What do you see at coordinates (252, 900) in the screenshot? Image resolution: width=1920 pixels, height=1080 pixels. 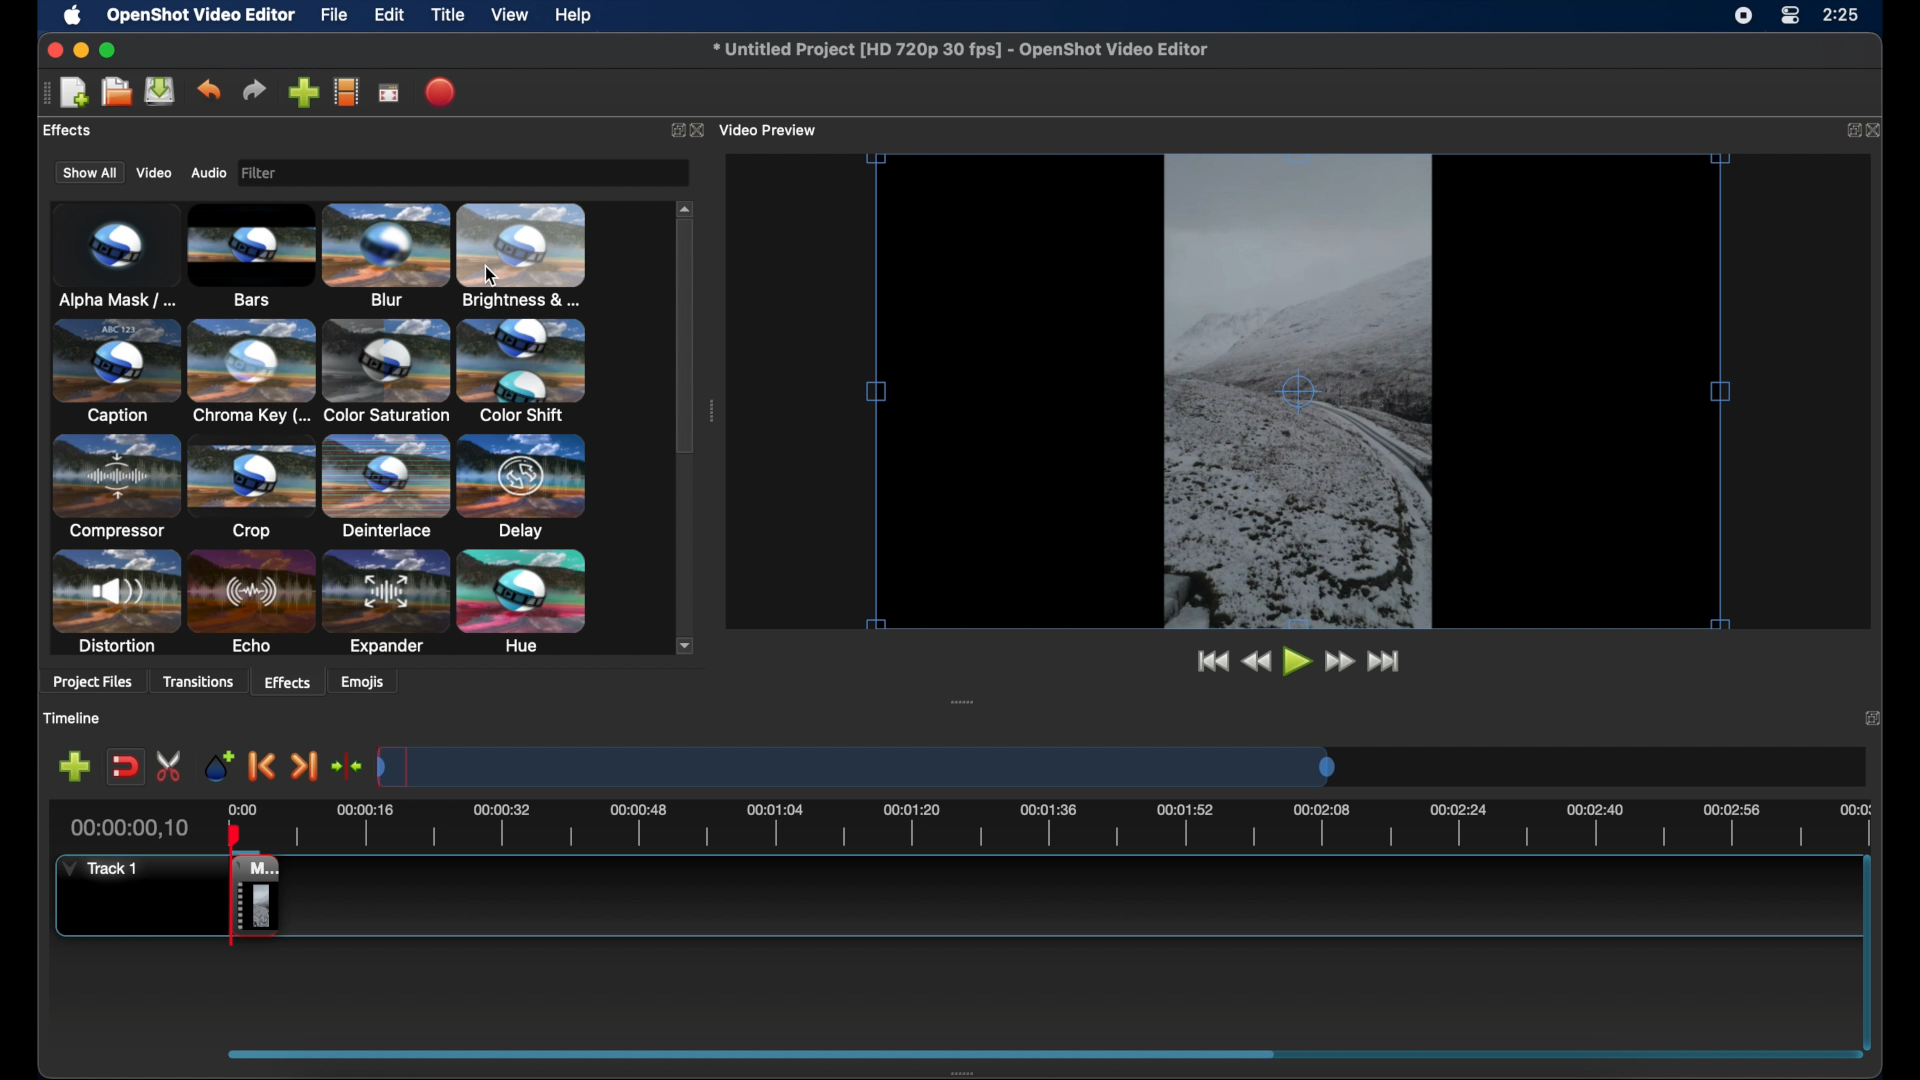 I see `track` at bounding box center [252, 900].